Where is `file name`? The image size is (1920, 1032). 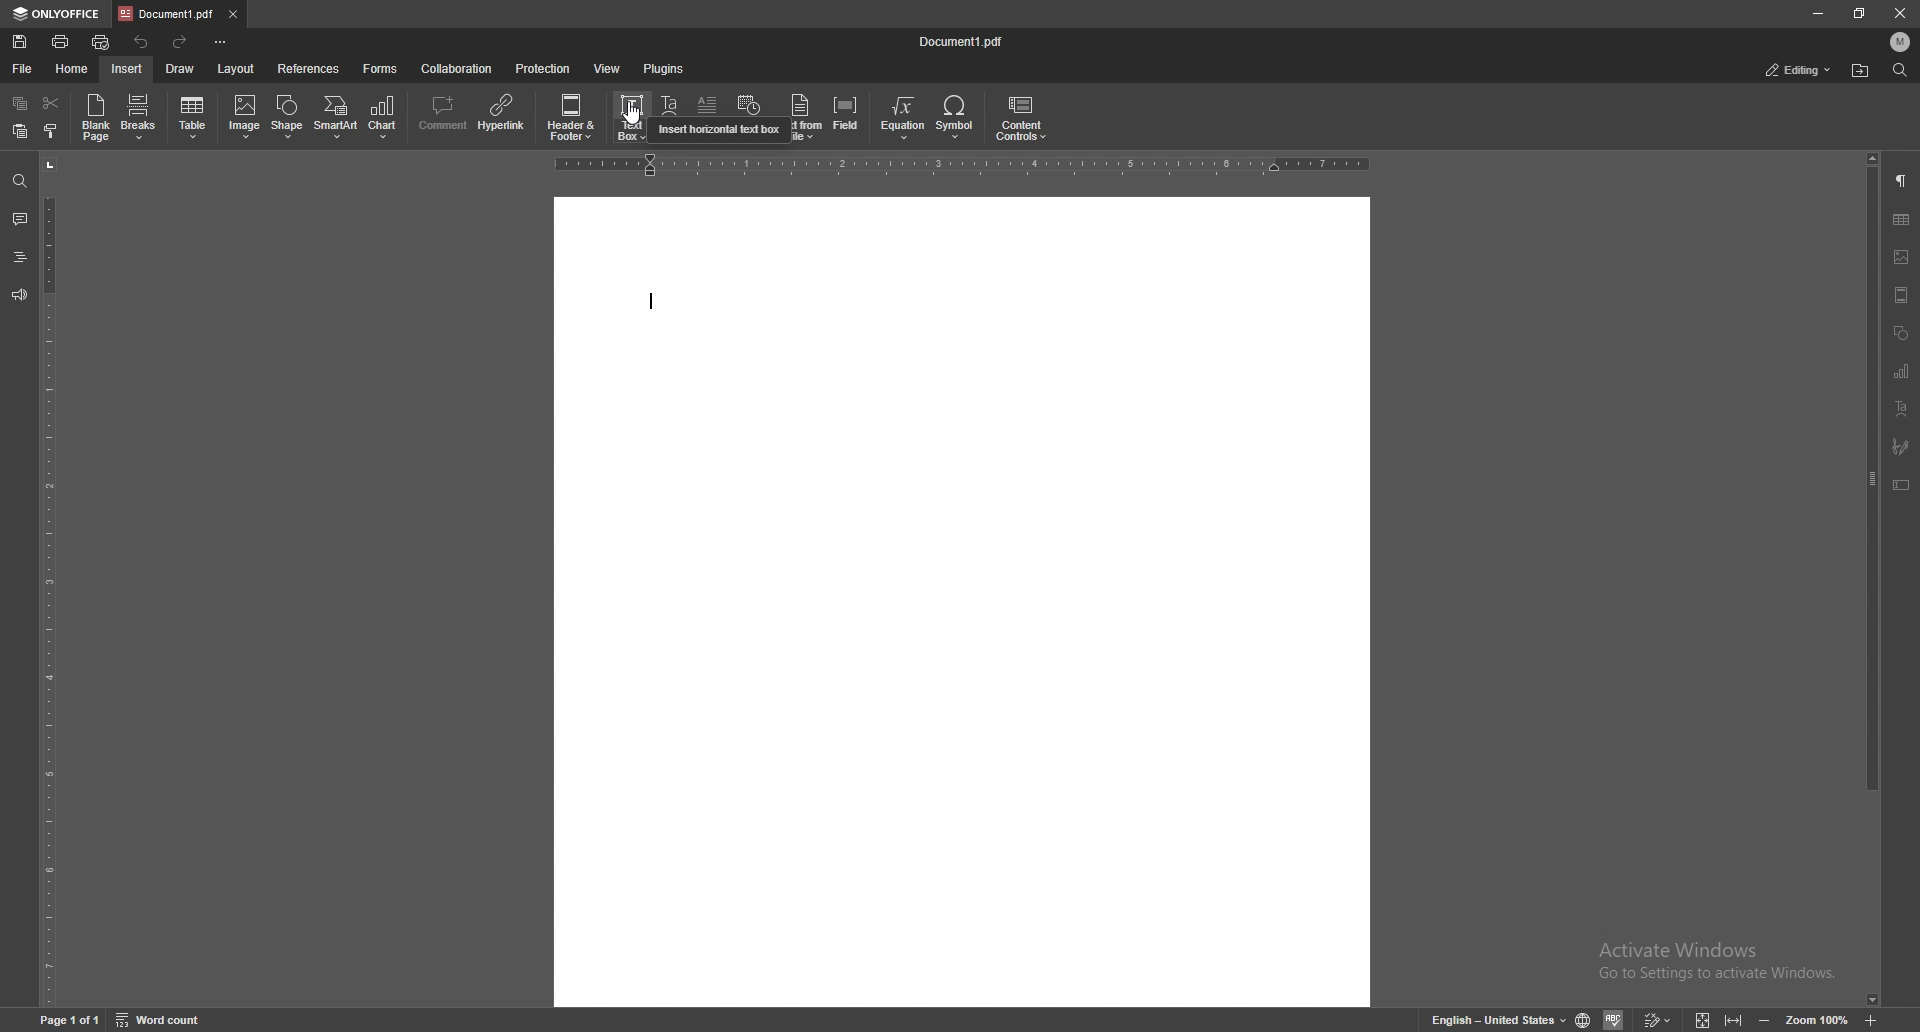
file name is located at coordinates (963, 39).